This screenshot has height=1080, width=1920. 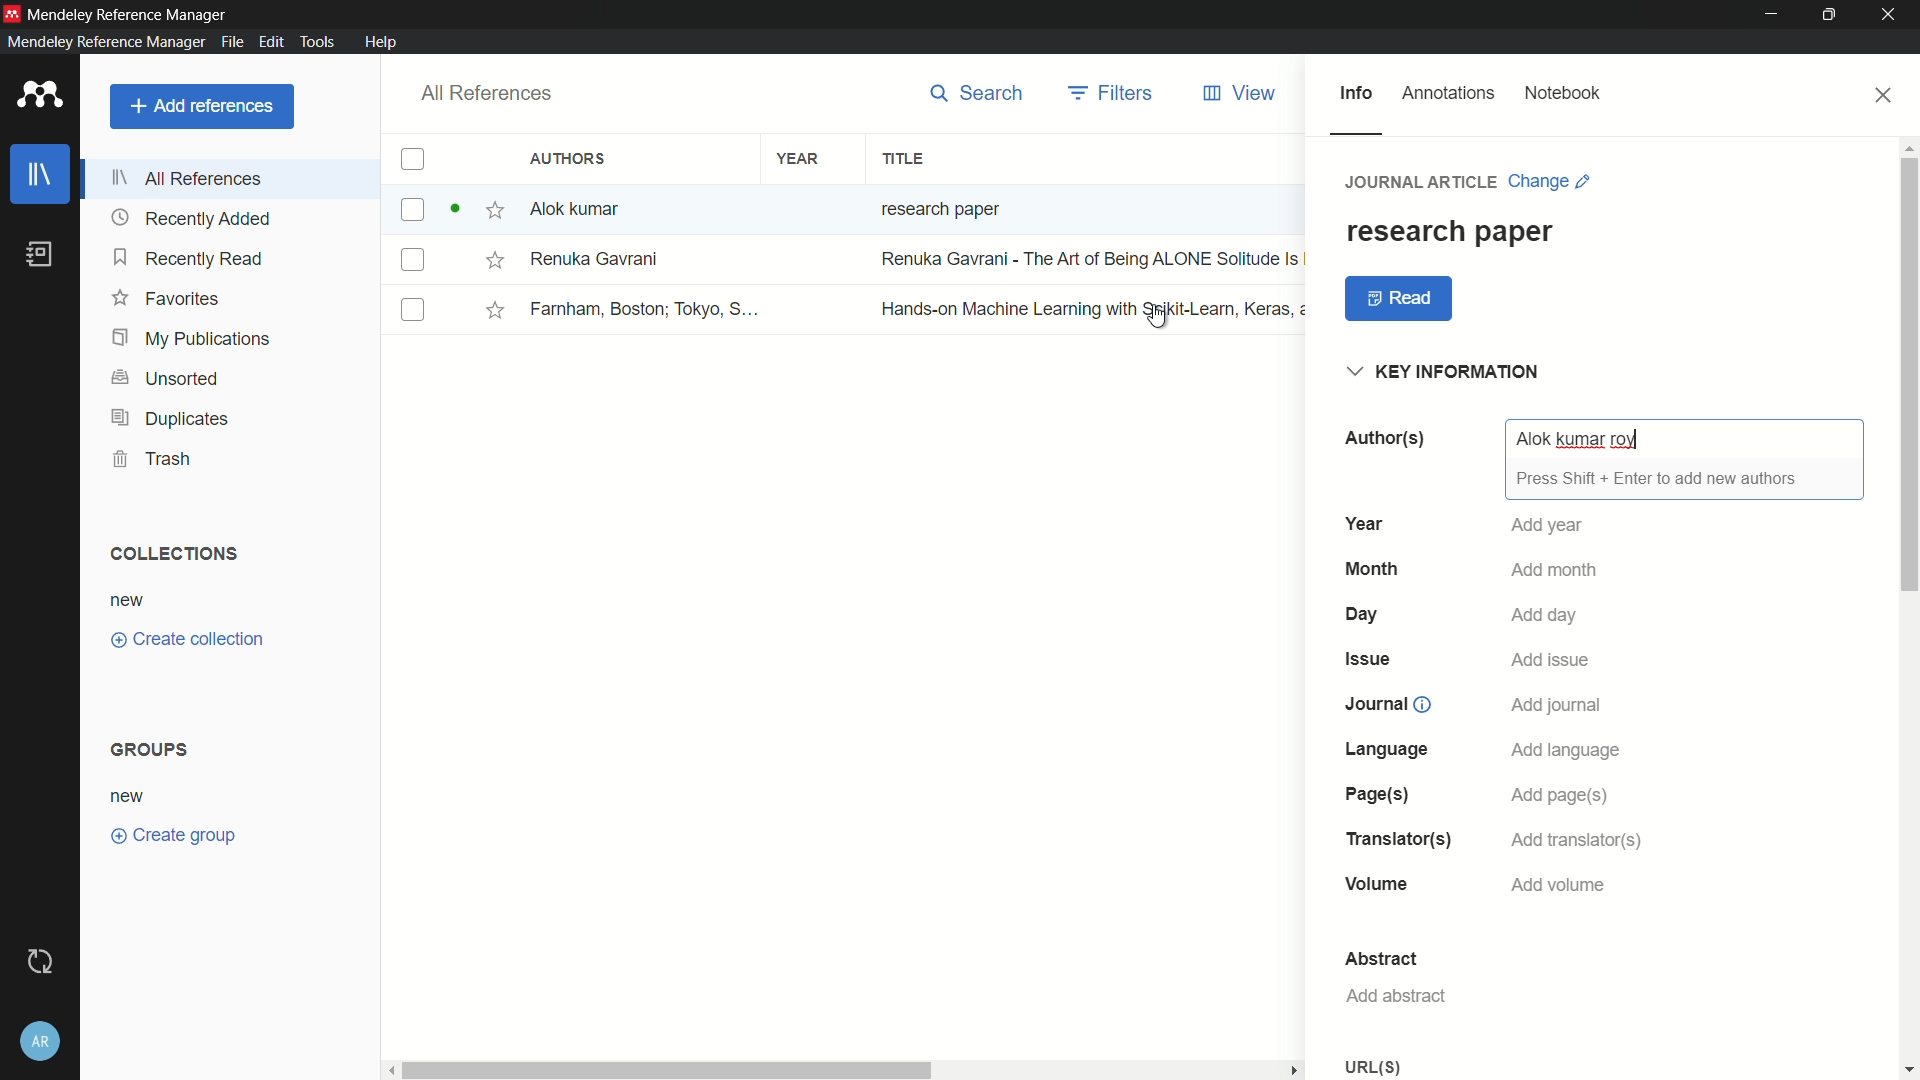 What do you see at coordinates (106, 41) in the screenshot?
I see `mendeley reference manager` at bounding box center [106, 41].